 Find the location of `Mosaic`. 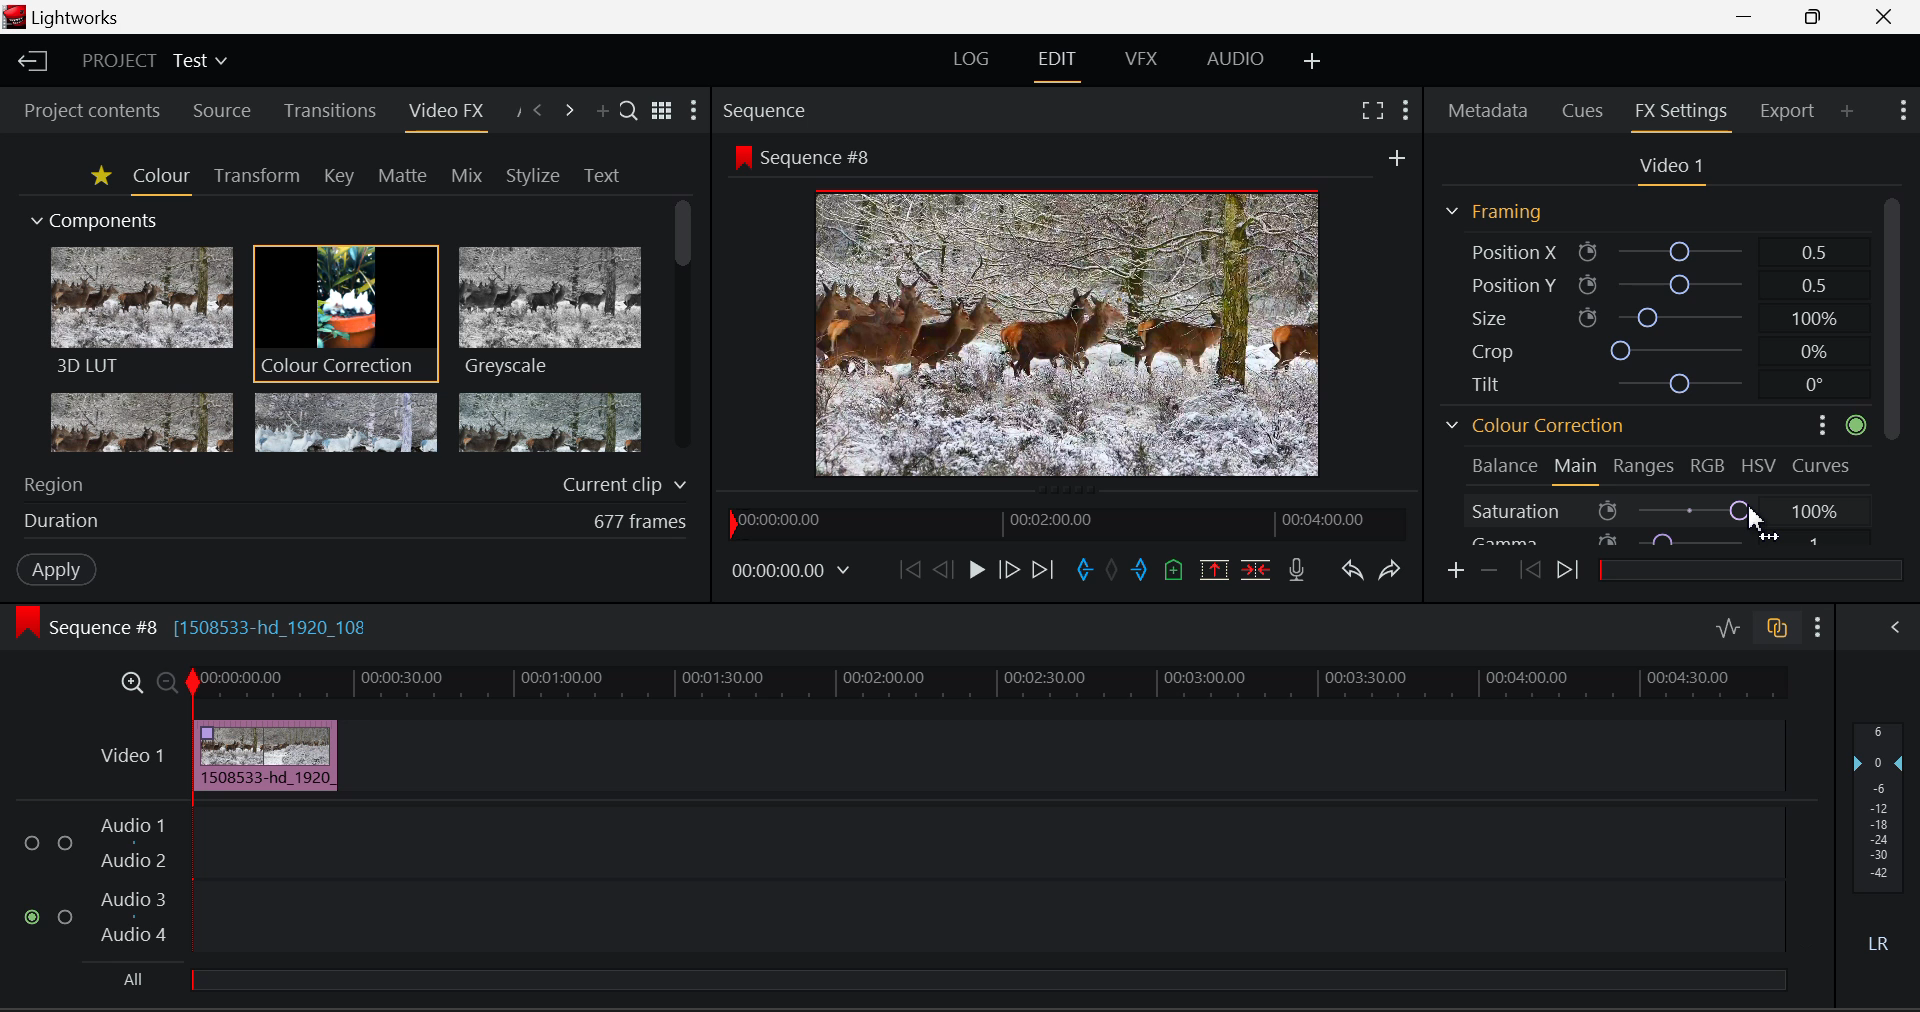

Mosaic is located at coordinates (343, 422).